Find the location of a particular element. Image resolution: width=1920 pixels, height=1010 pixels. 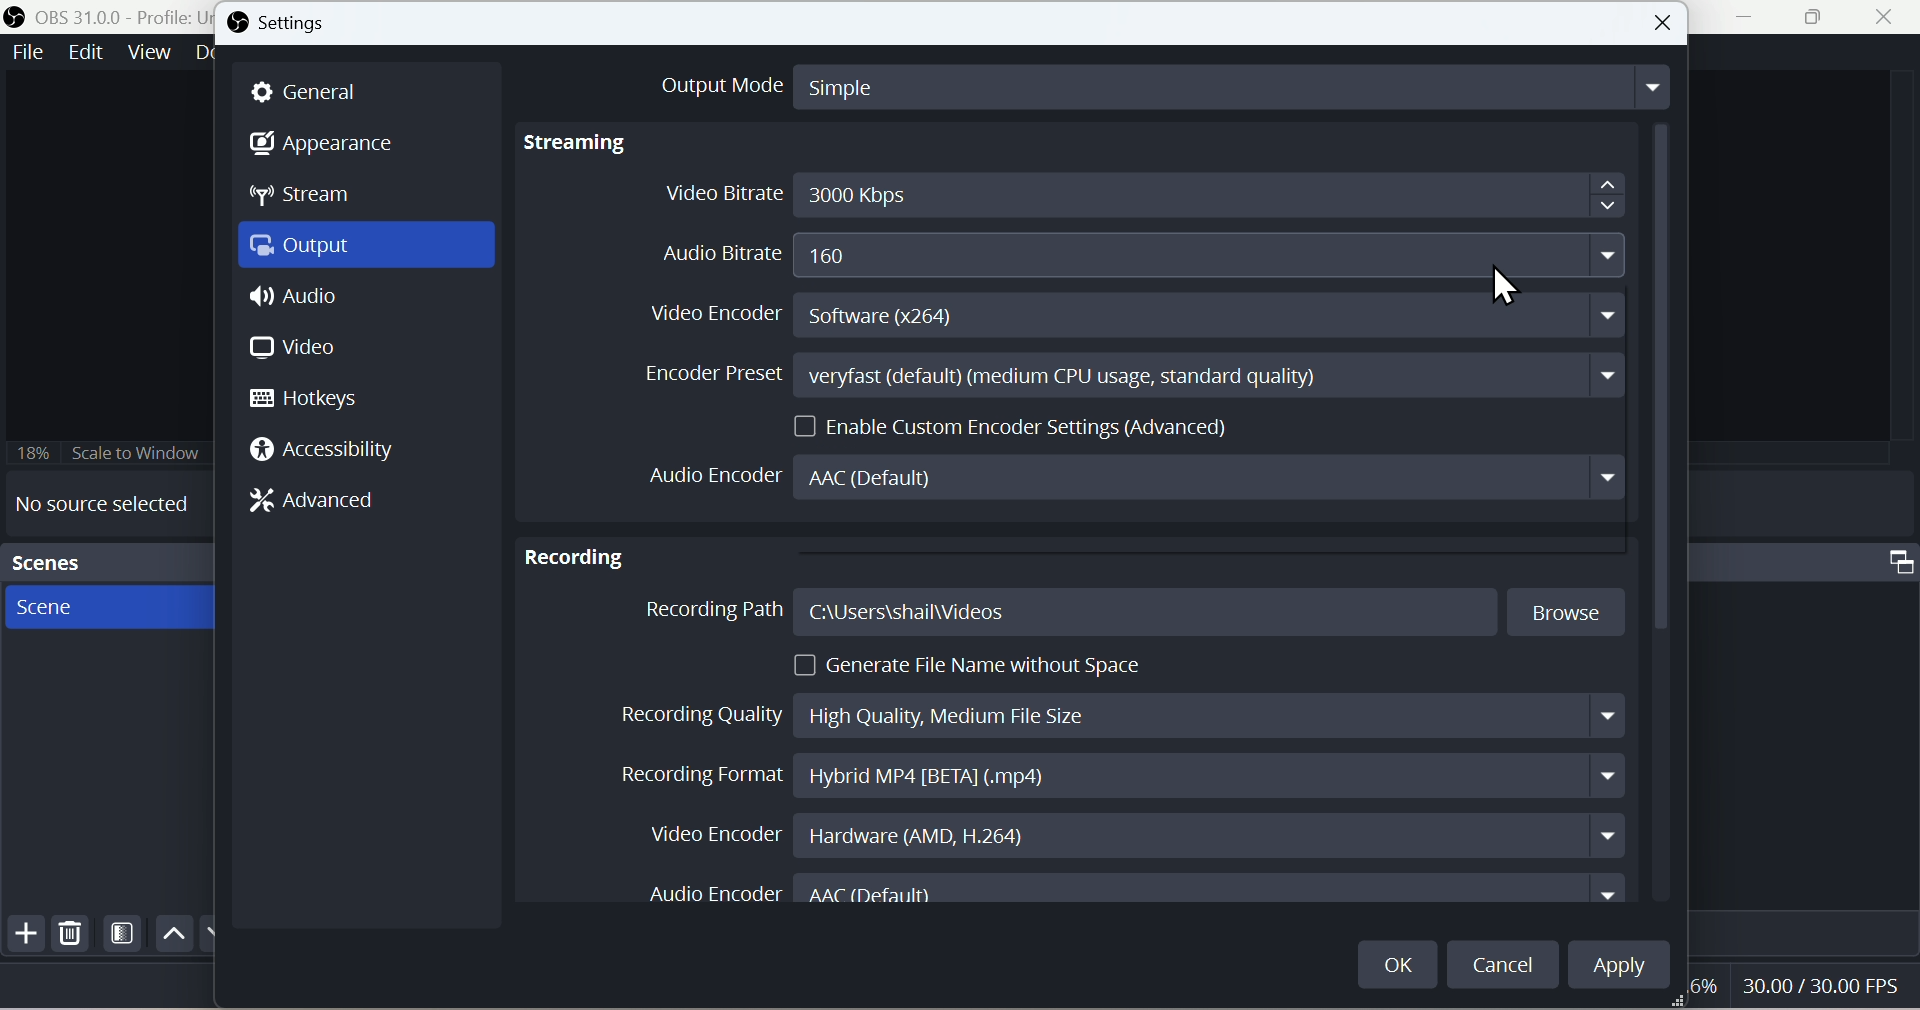

Add is located at coordinates (23, 938).